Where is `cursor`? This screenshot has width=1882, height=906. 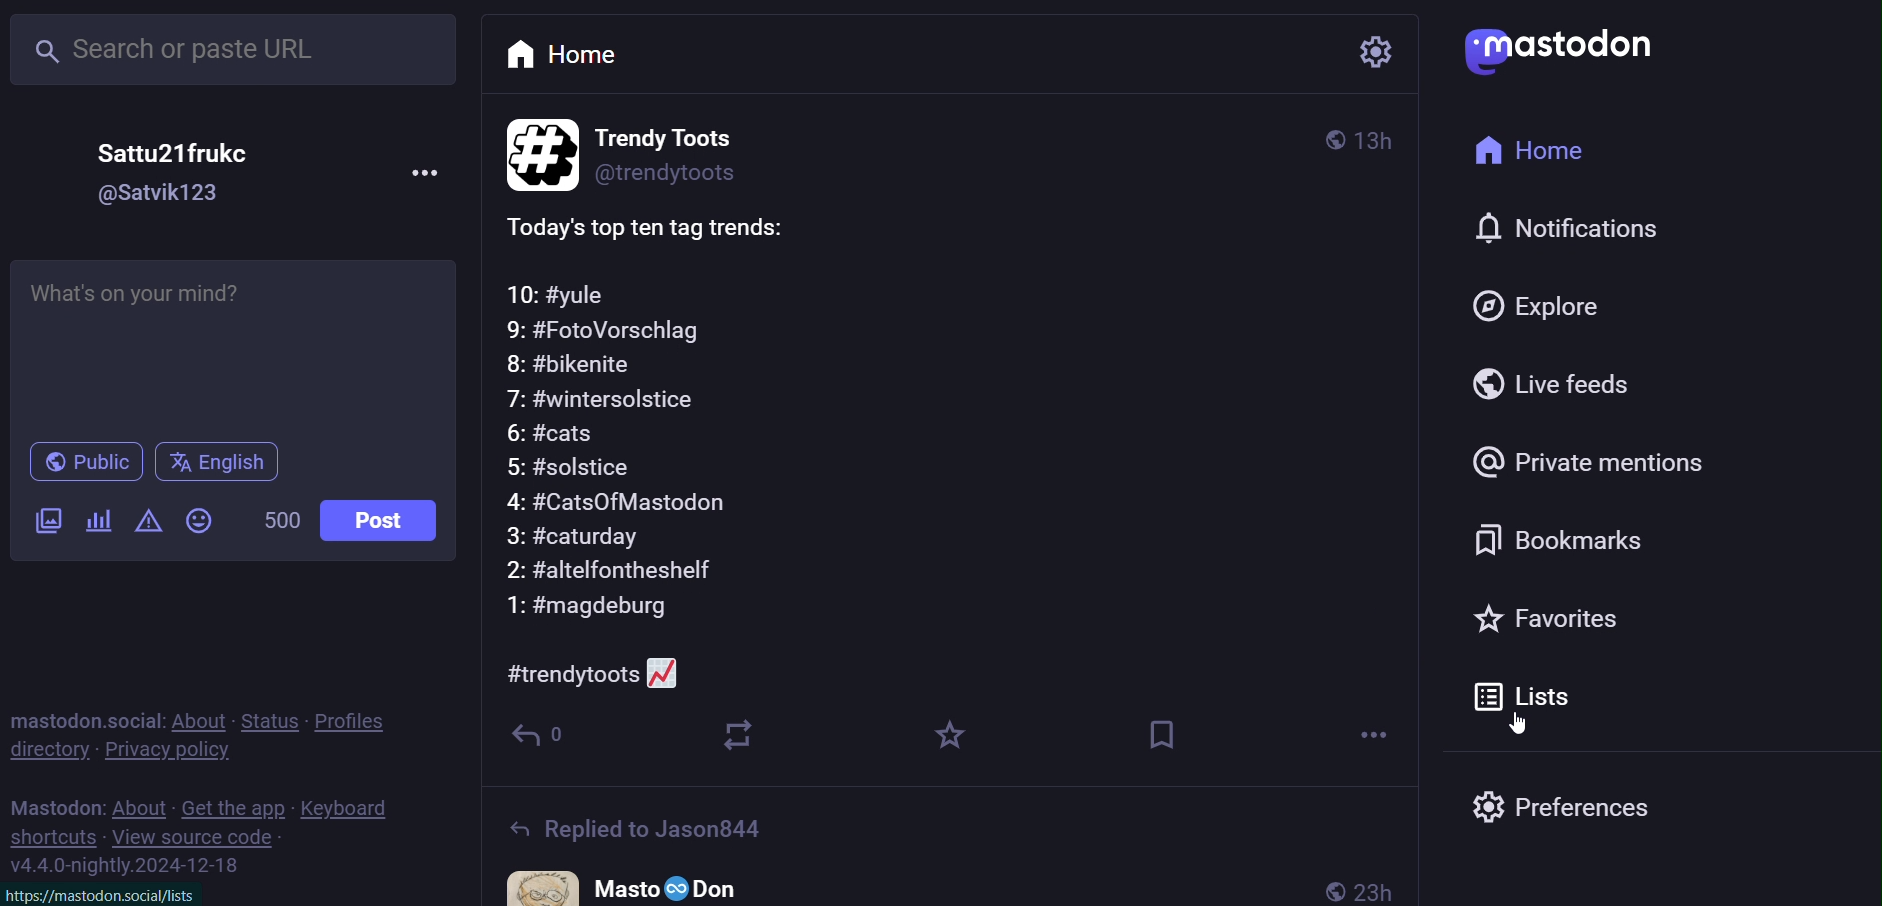
cursor is located at coordinates (1514, 724).